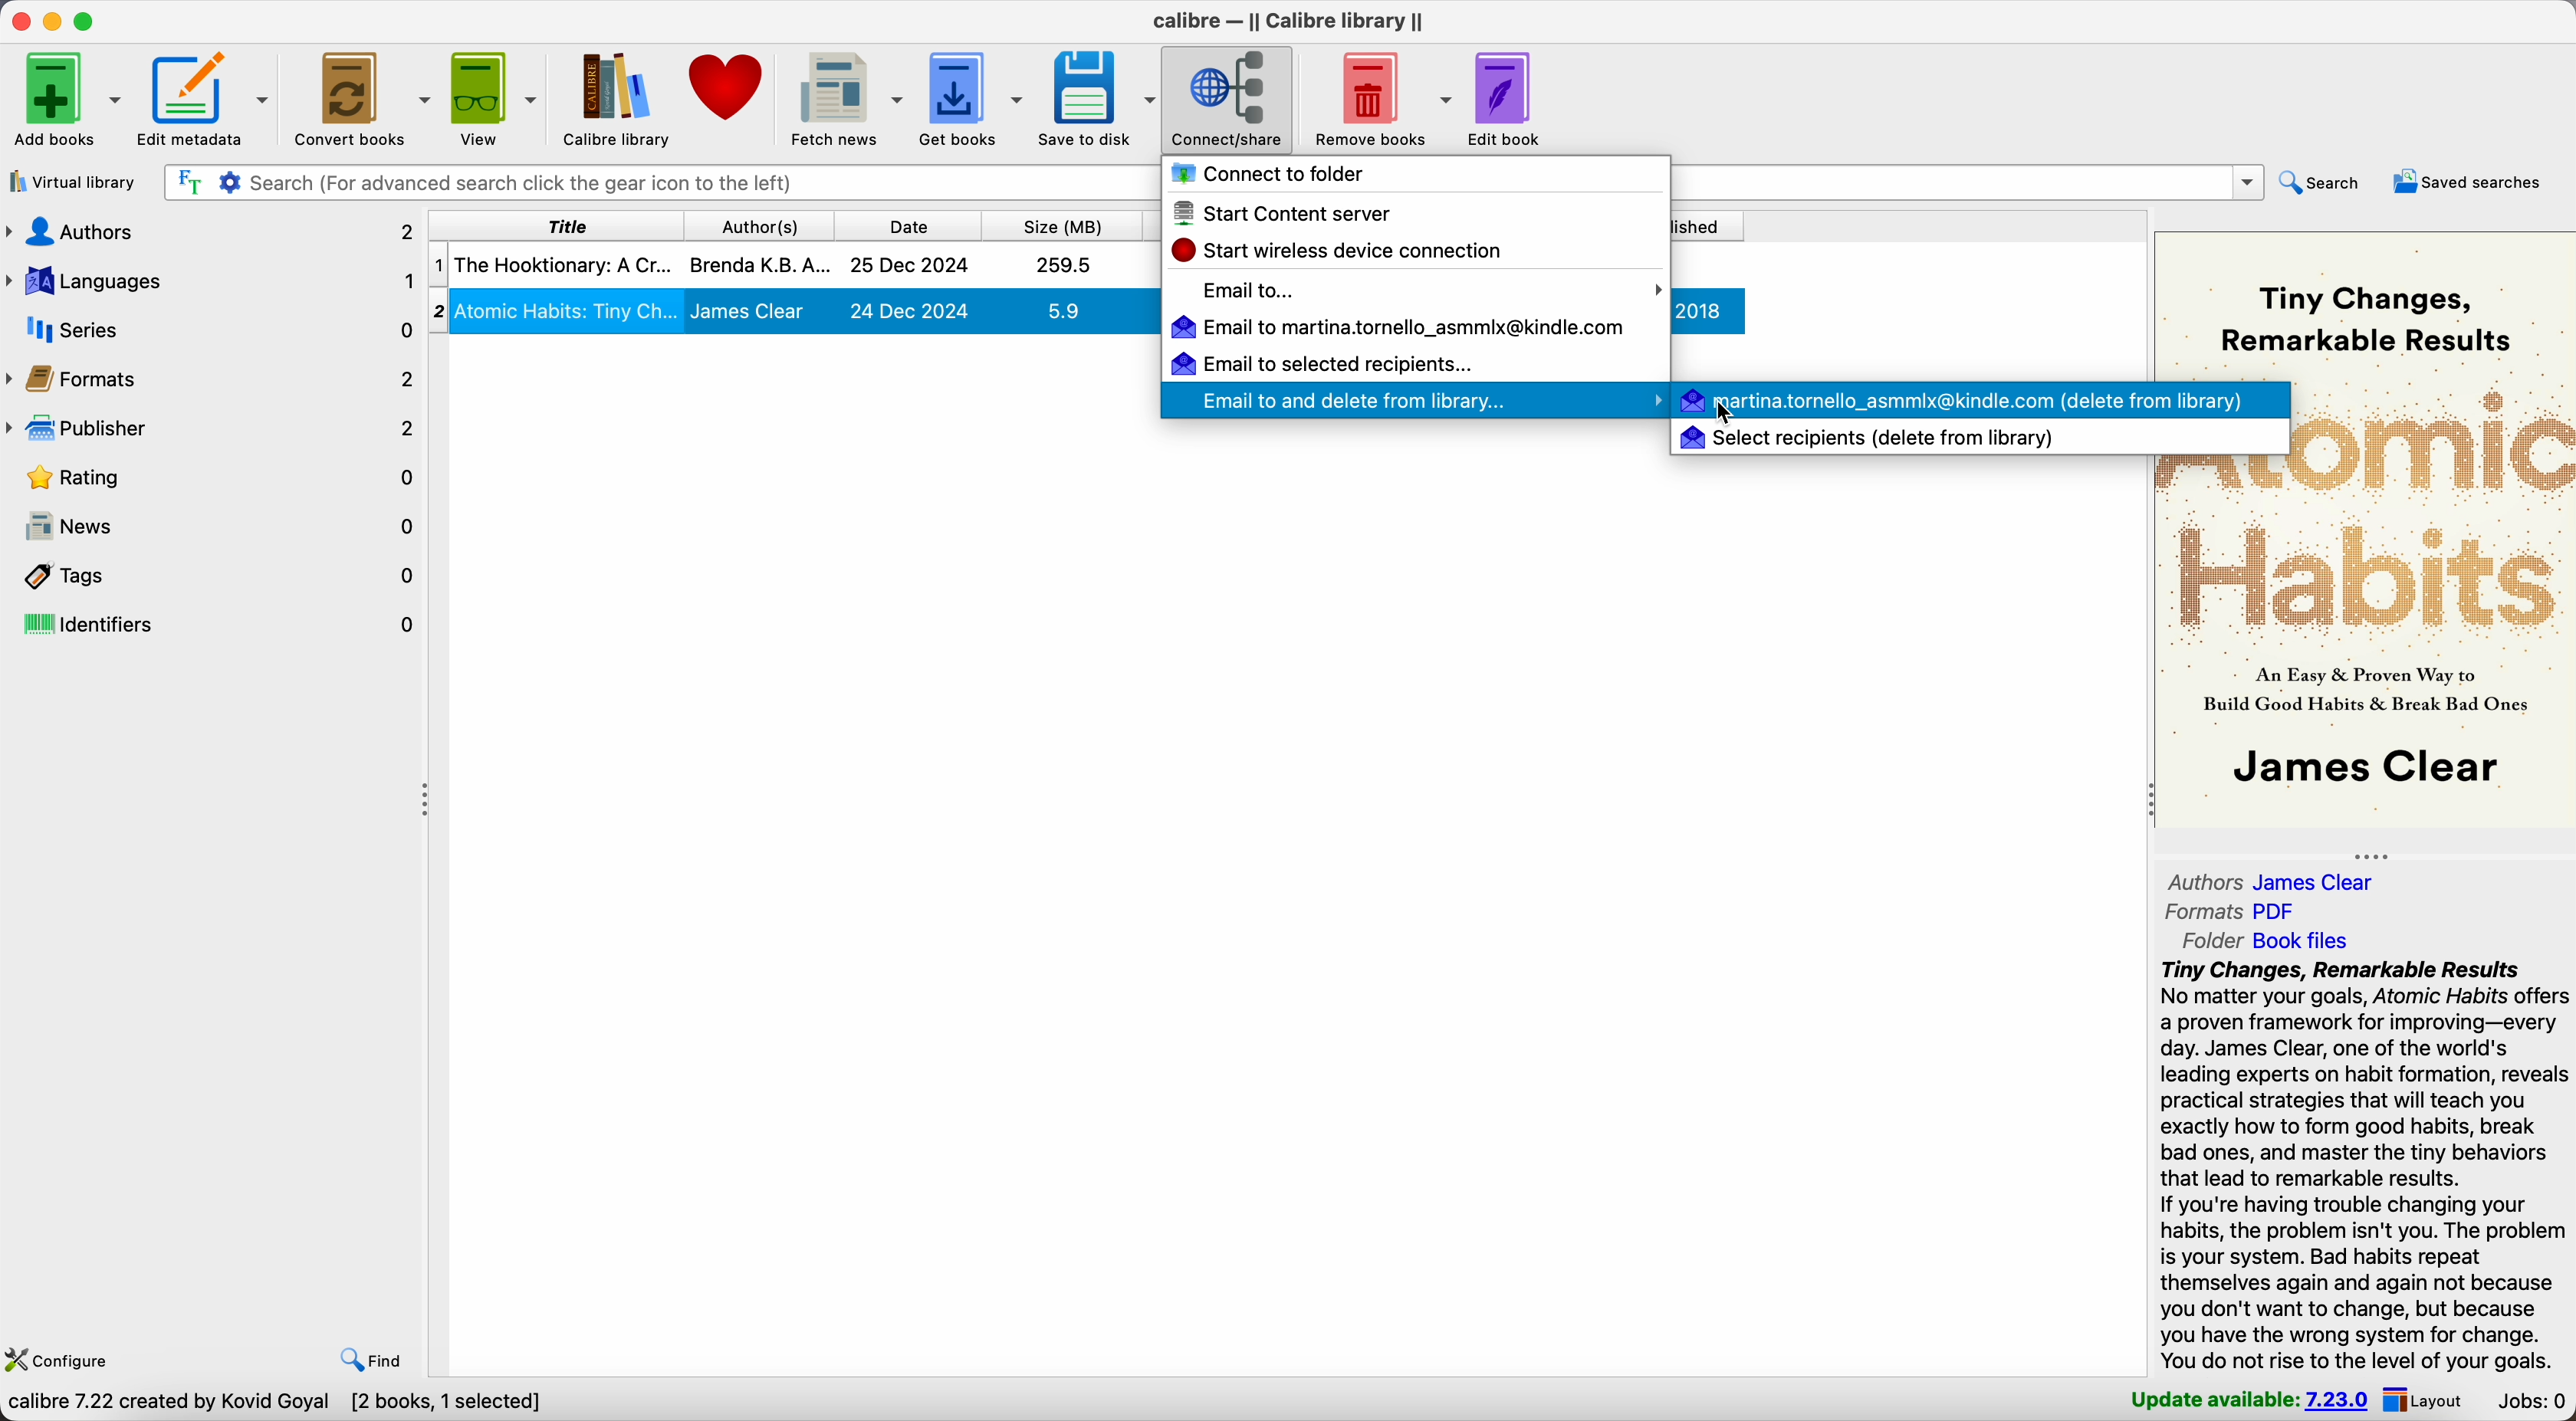 The width and height of the screenshot is (2576, 1421). What do you see at coordinates (211, 236) in the screenshot?
I see `authors` at bounding box center [211, 236].